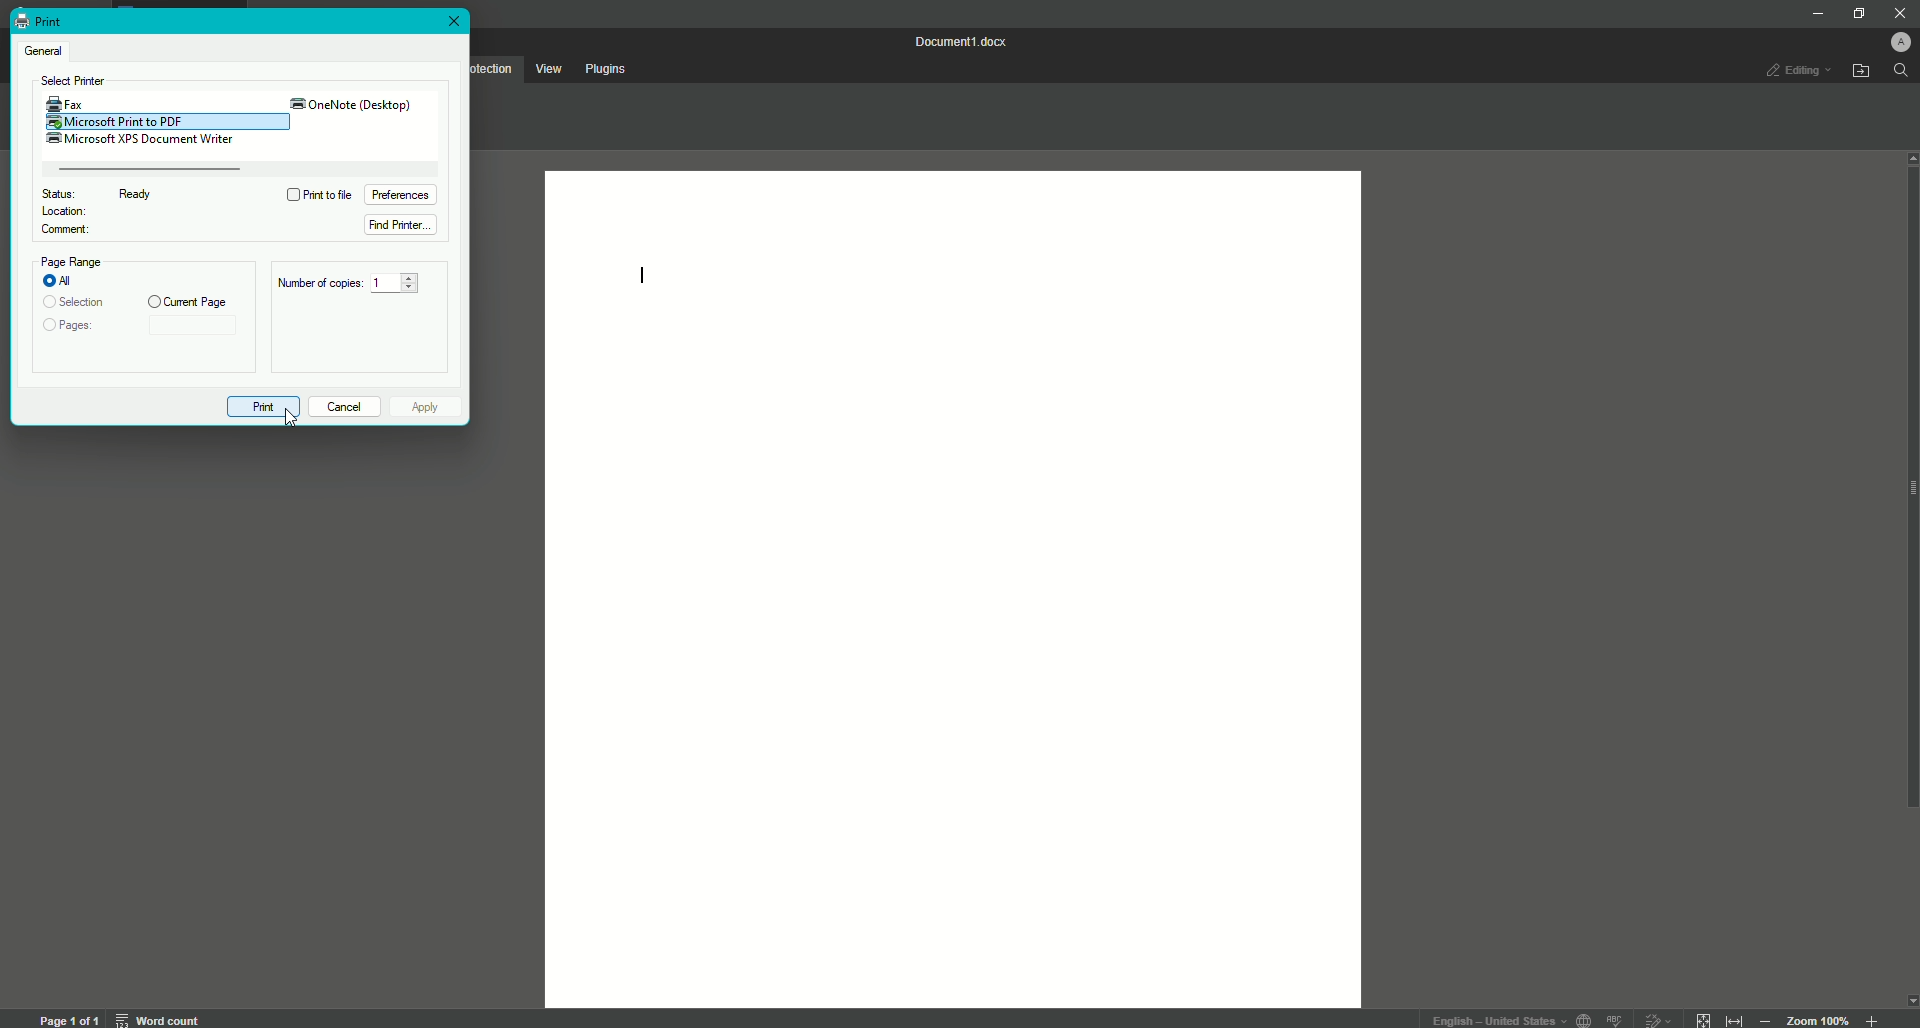 This screenshot has height=1028, width=1920. I want to click on Pages, so click(72, 329).